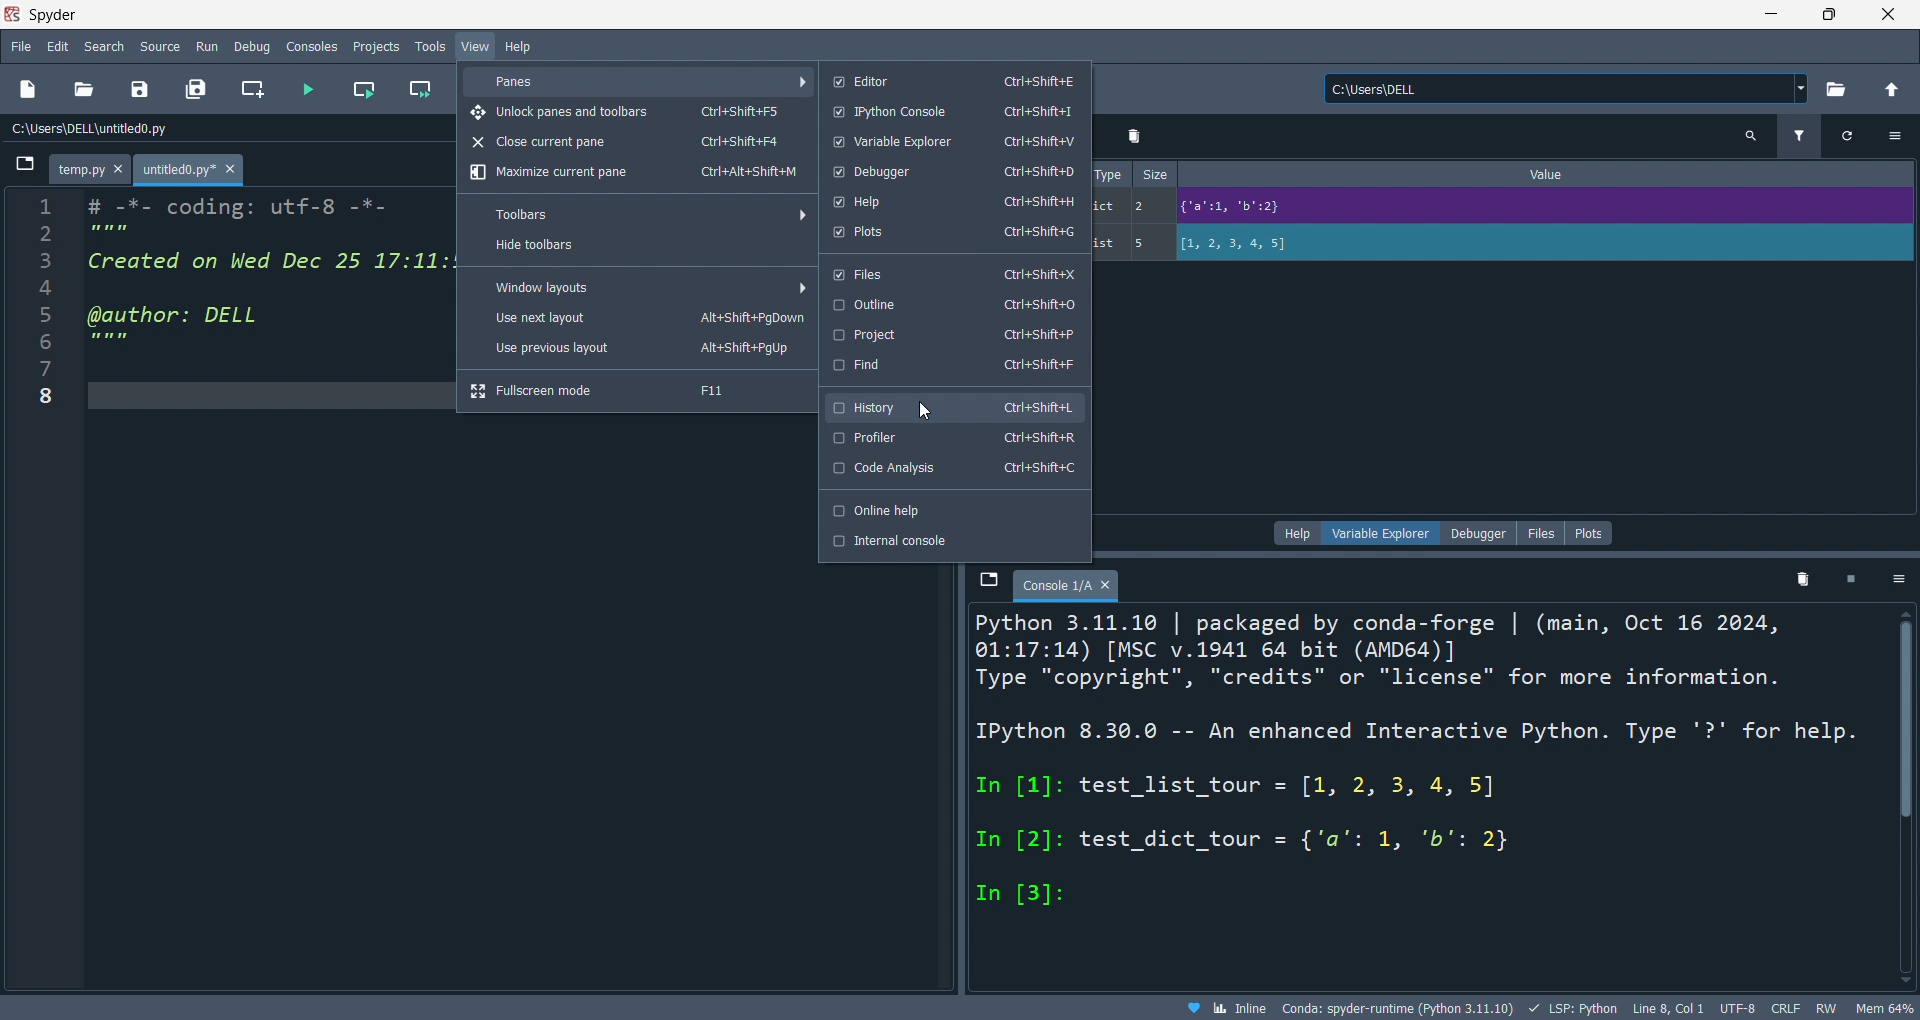 Image resolution: width=1920 pixels, height=1020 pixels. Describe the element at coordinates (954, 470) in the screenshot. I see `code analysis` at that location.